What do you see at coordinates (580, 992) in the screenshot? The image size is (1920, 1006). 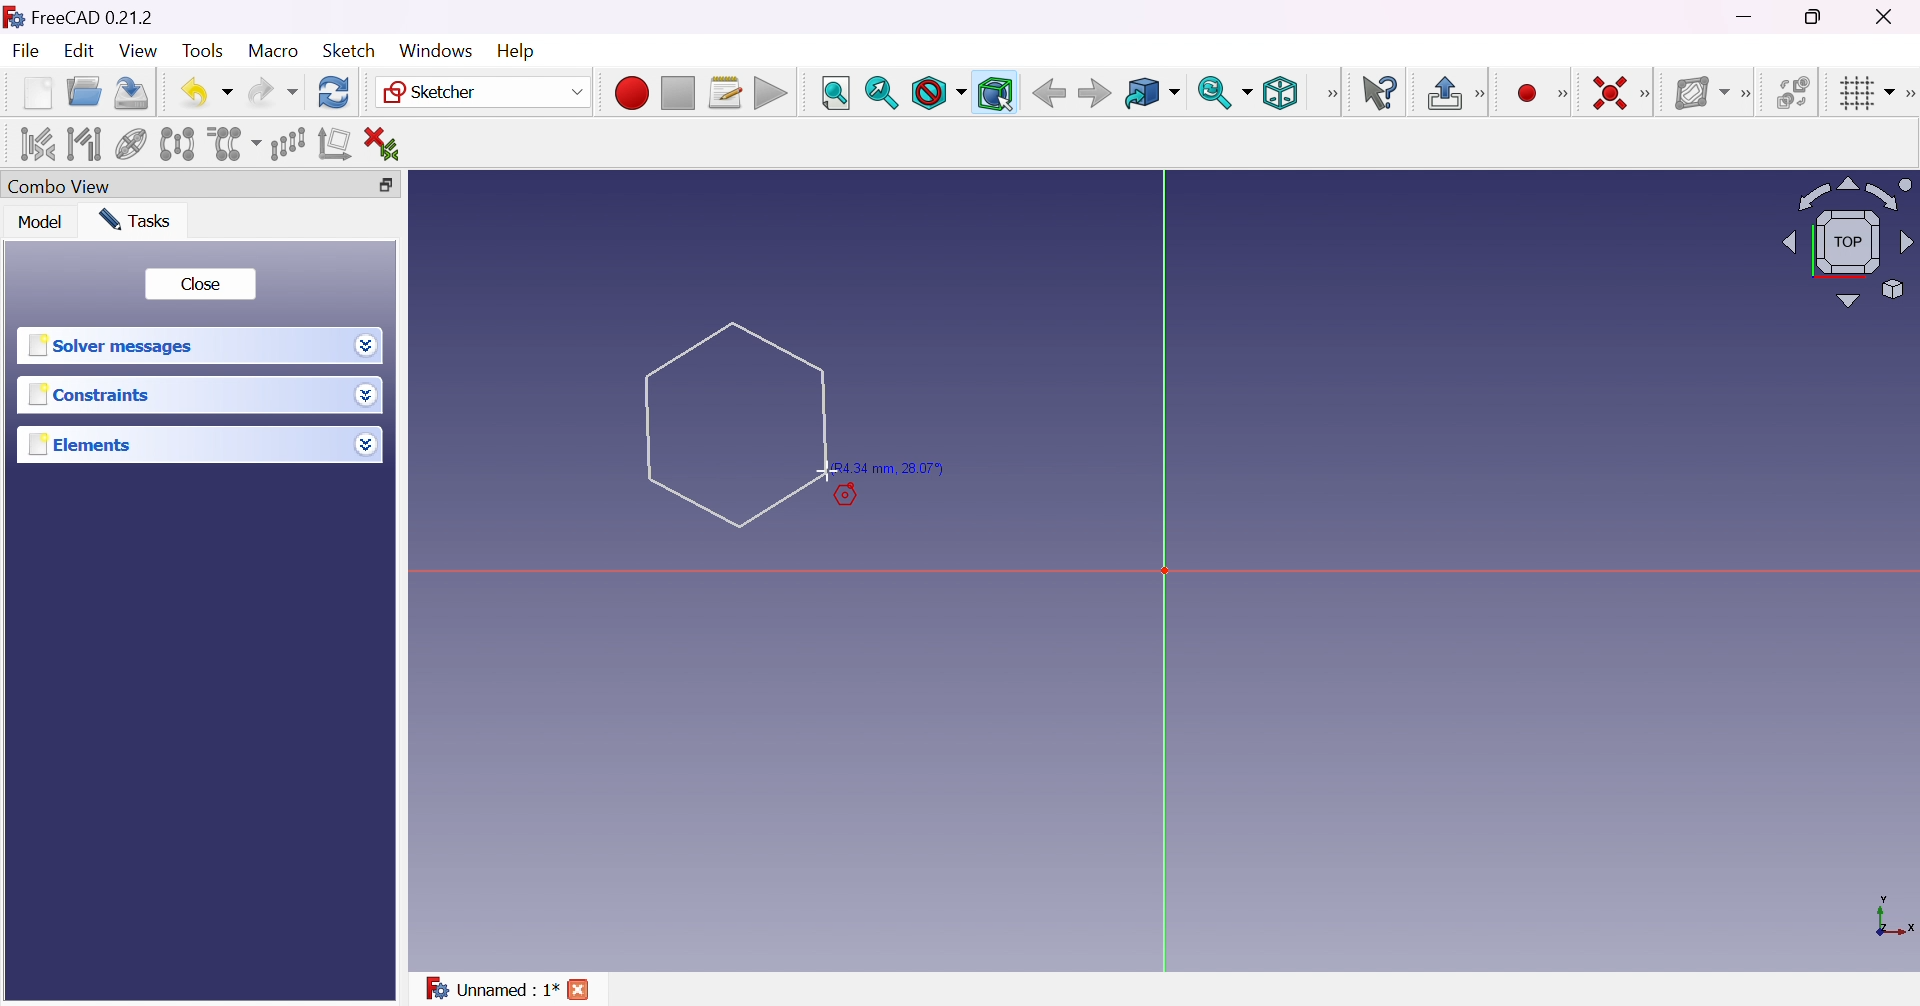 I see `Close` at bounding box center [580, 992].